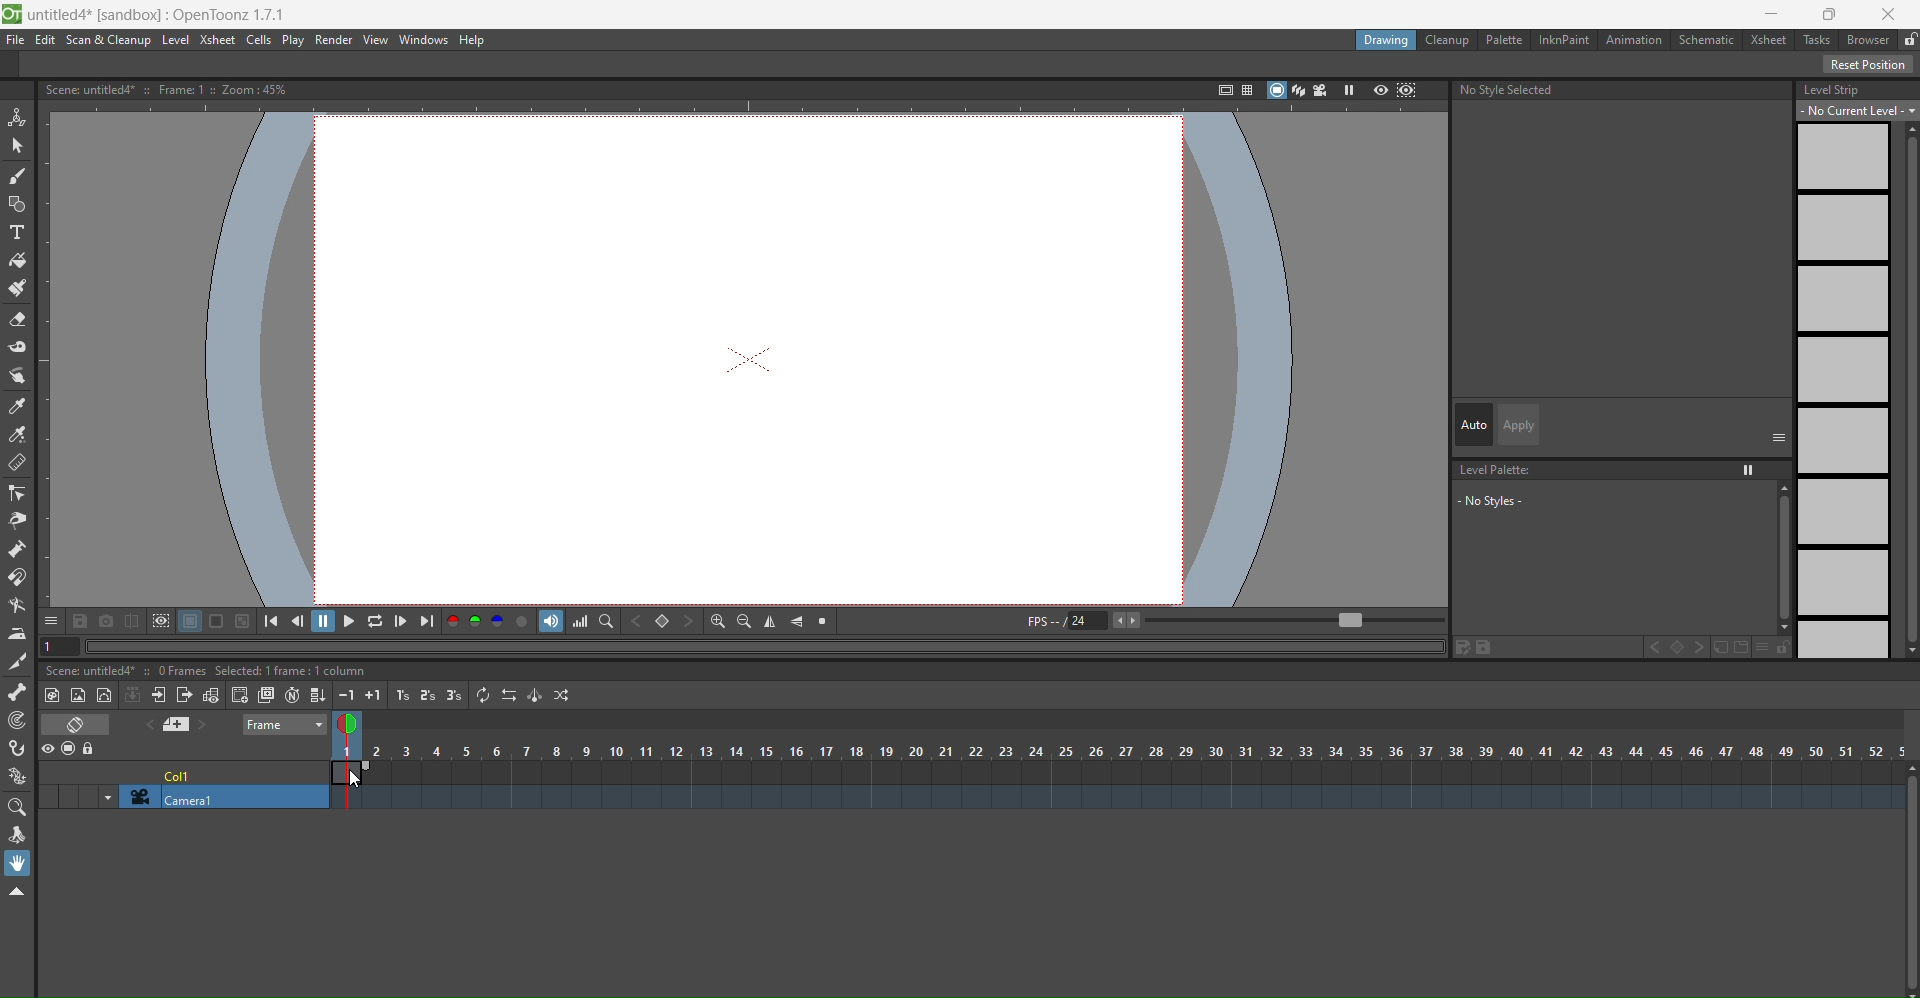  I want to click on type tool, so click(16, 233).